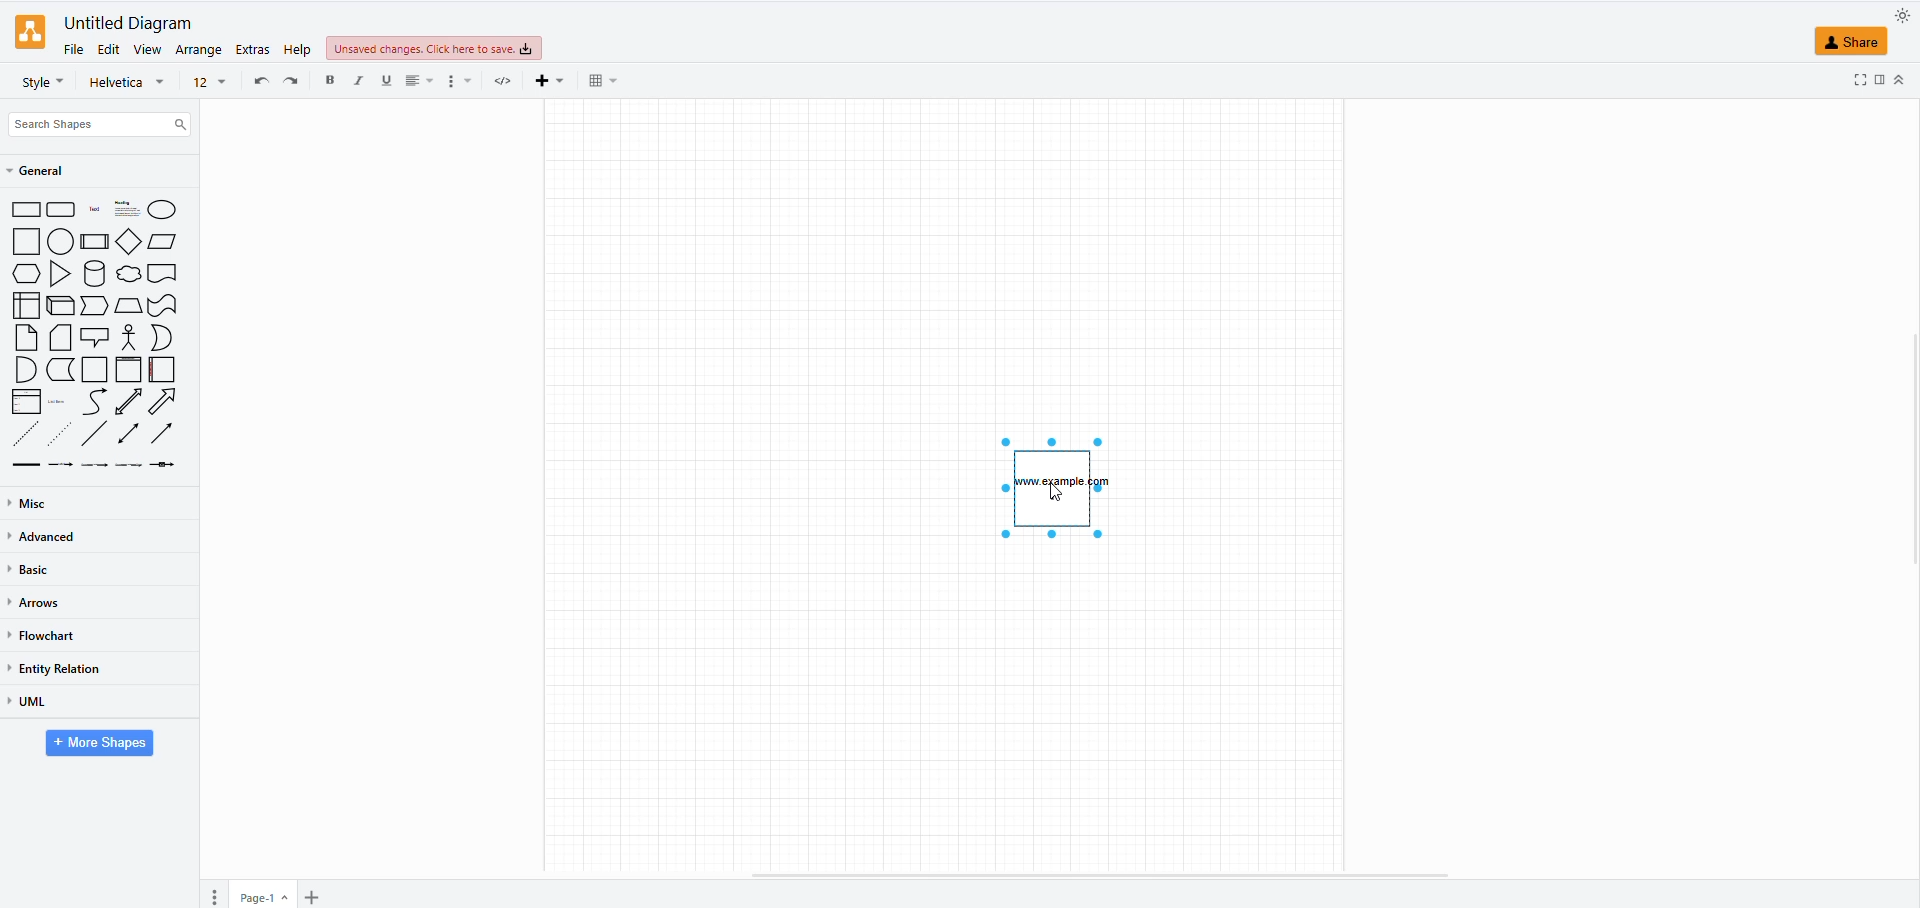 This screenshot has width=1920, height=908. I want to click on triangle, so click(62, 276).